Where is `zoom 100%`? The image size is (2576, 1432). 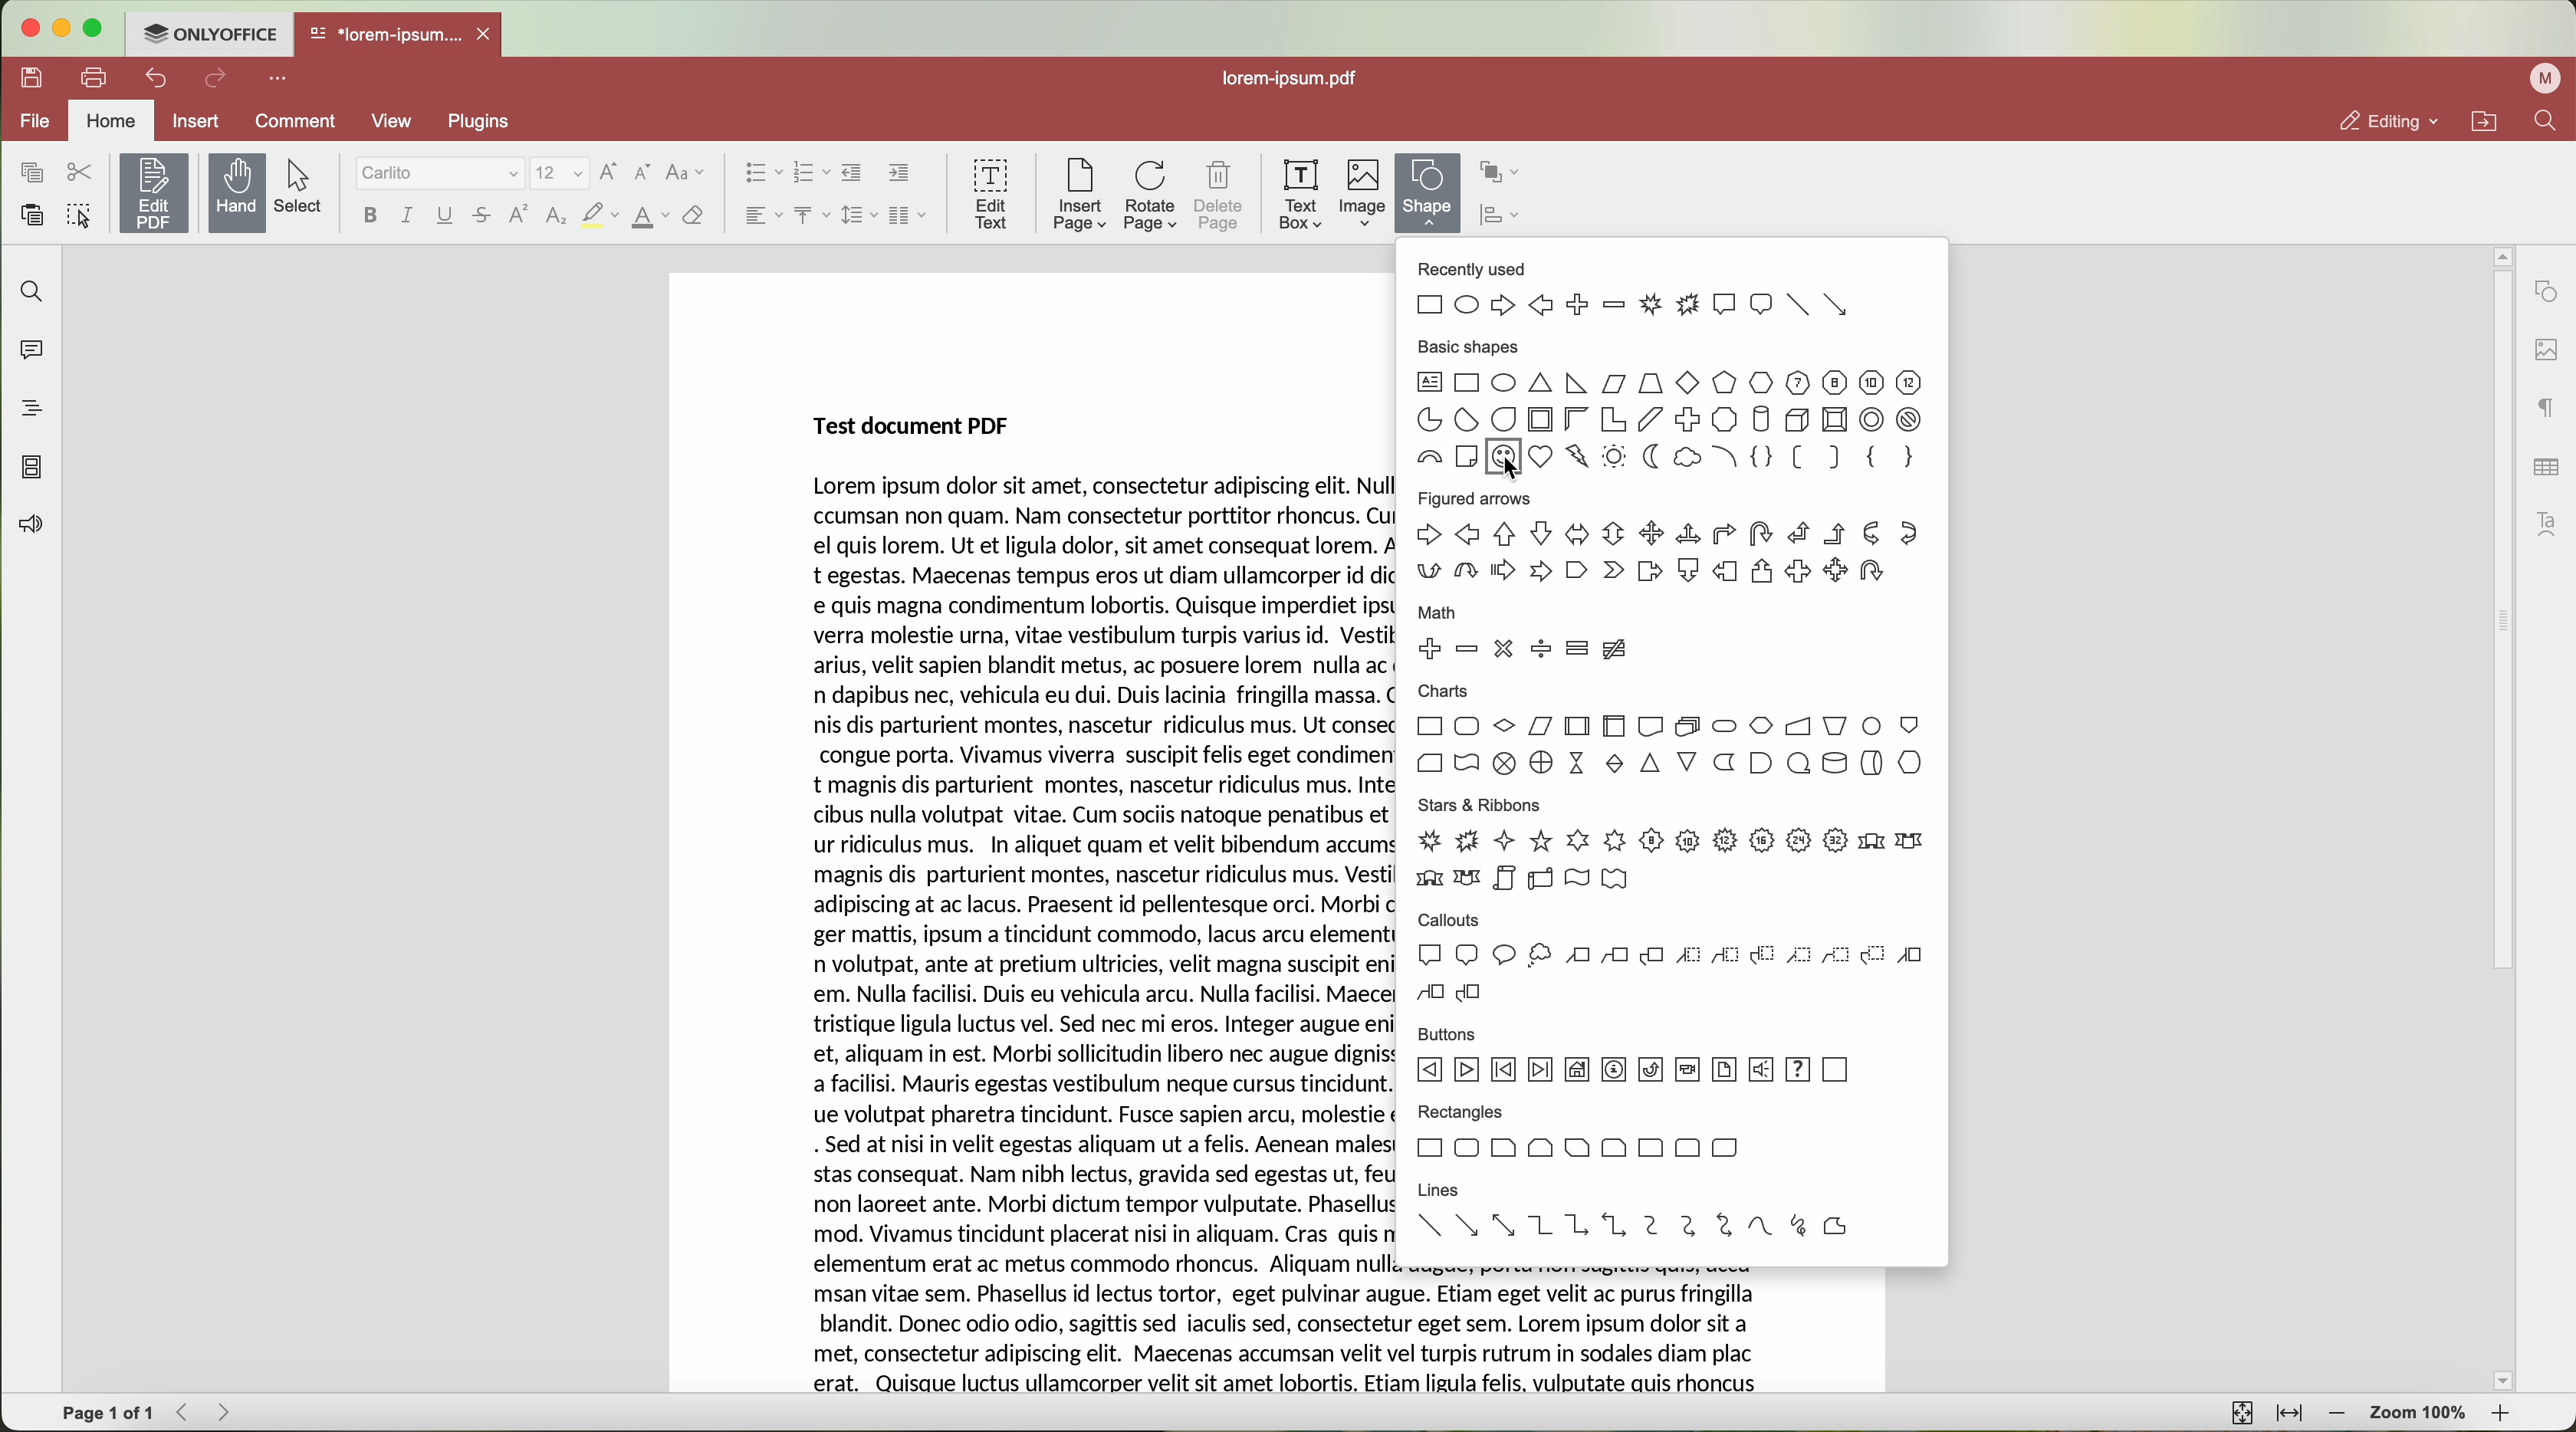 zoom 100% is located at coordinates (2418, 1415).